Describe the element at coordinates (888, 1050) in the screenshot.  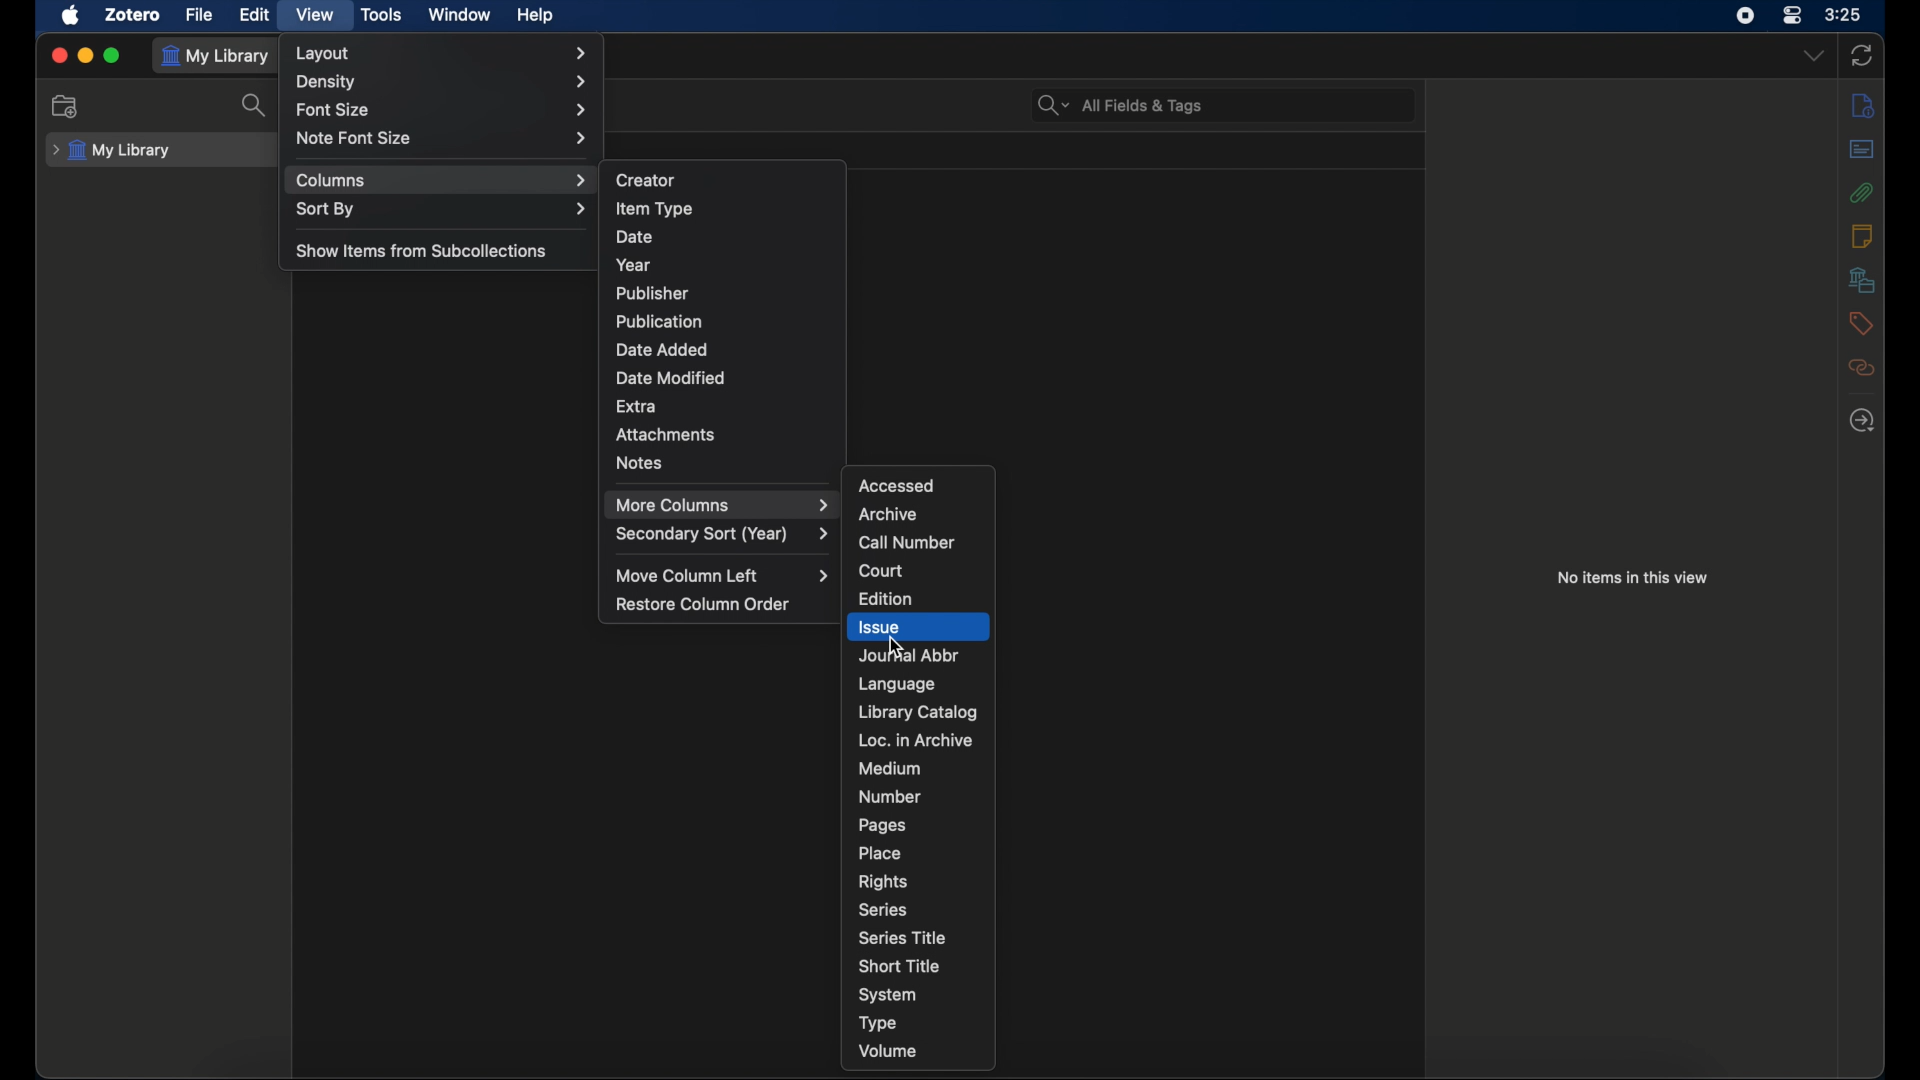
I see `volume` at that location.